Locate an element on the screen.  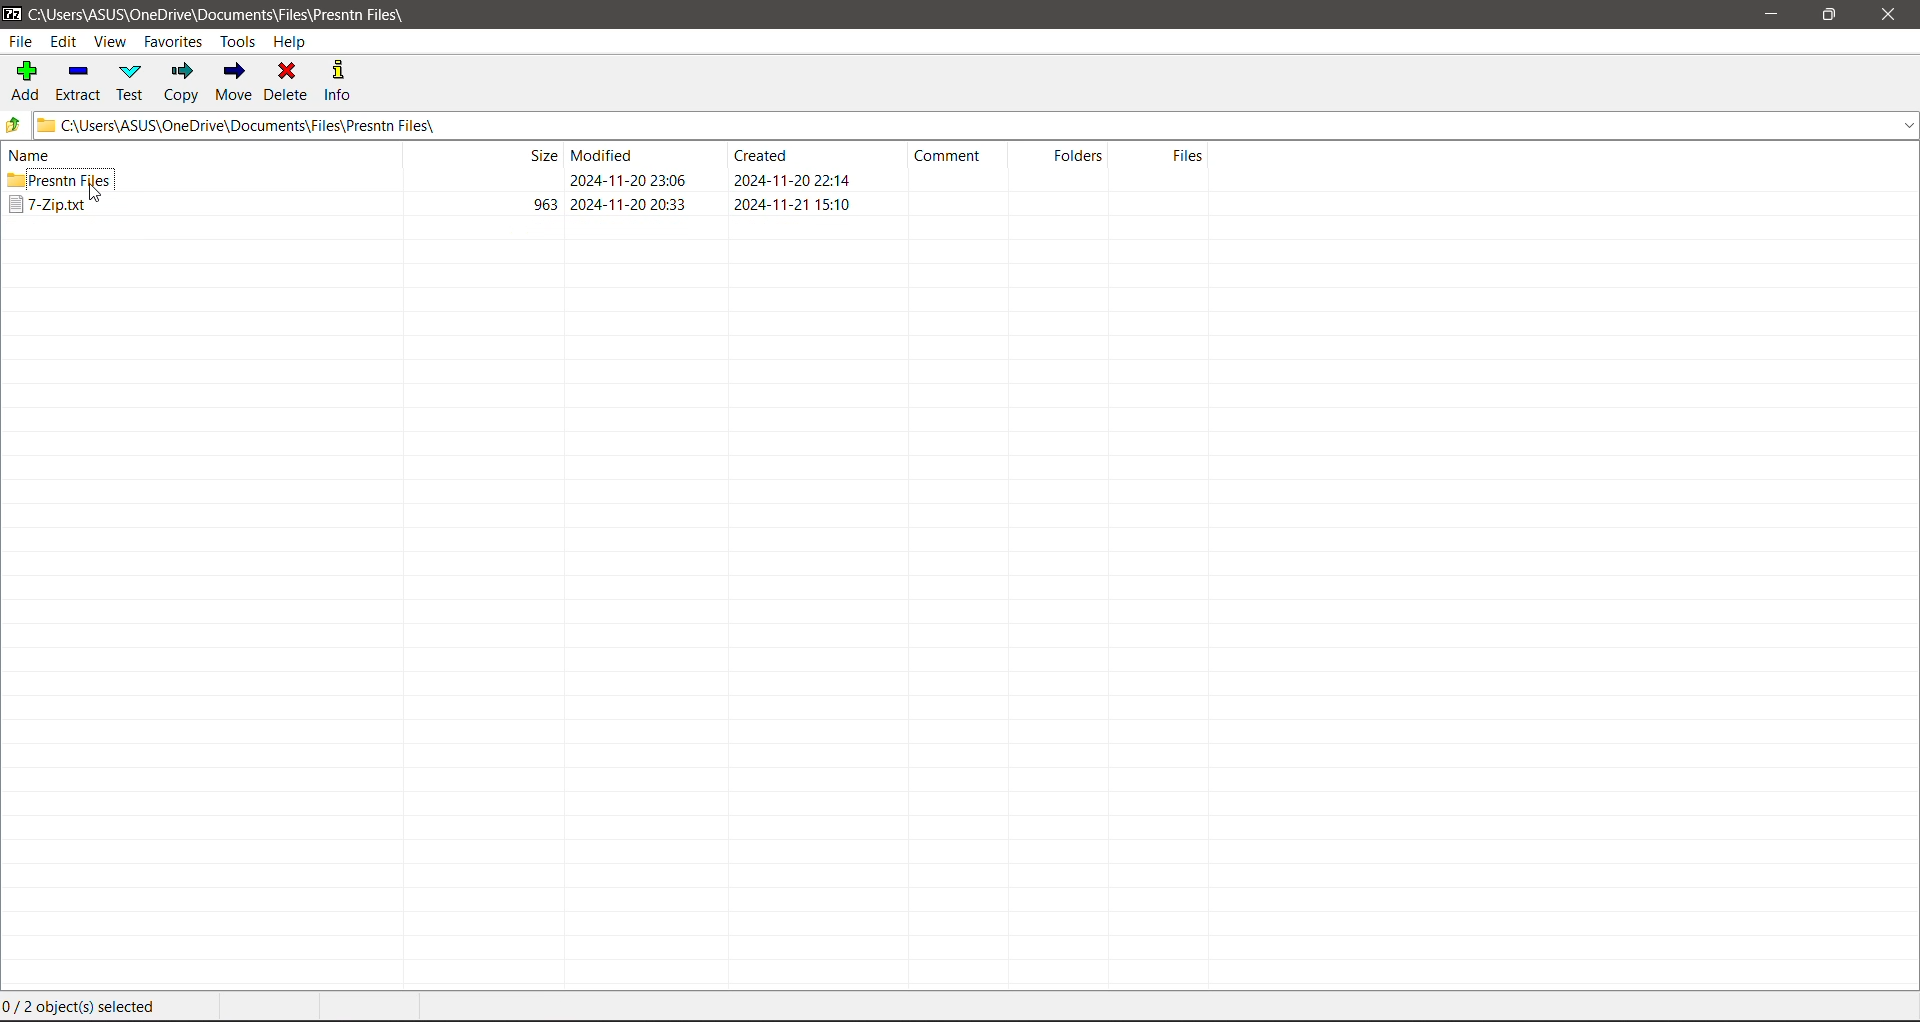
Modified is located at coordinates (608, 152).